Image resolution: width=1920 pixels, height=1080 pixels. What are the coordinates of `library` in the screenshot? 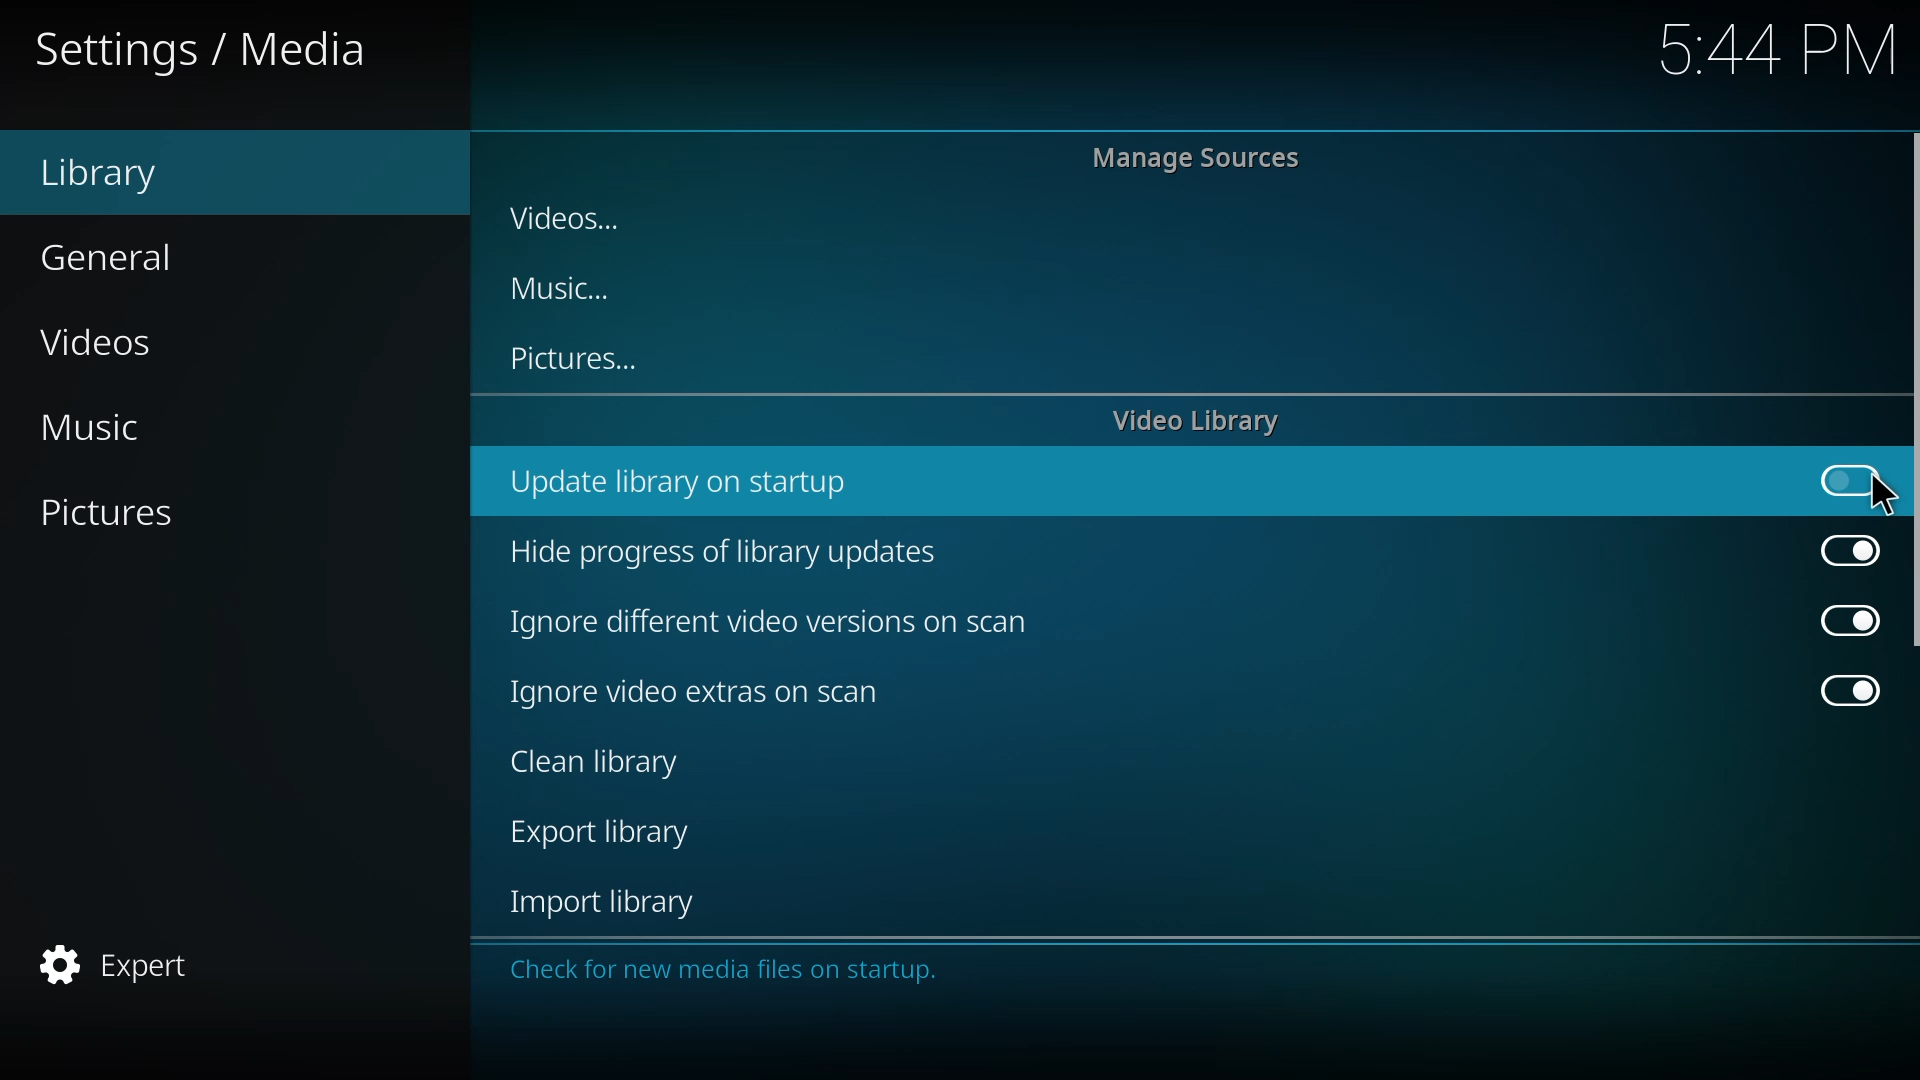 It's located at (112, 173).